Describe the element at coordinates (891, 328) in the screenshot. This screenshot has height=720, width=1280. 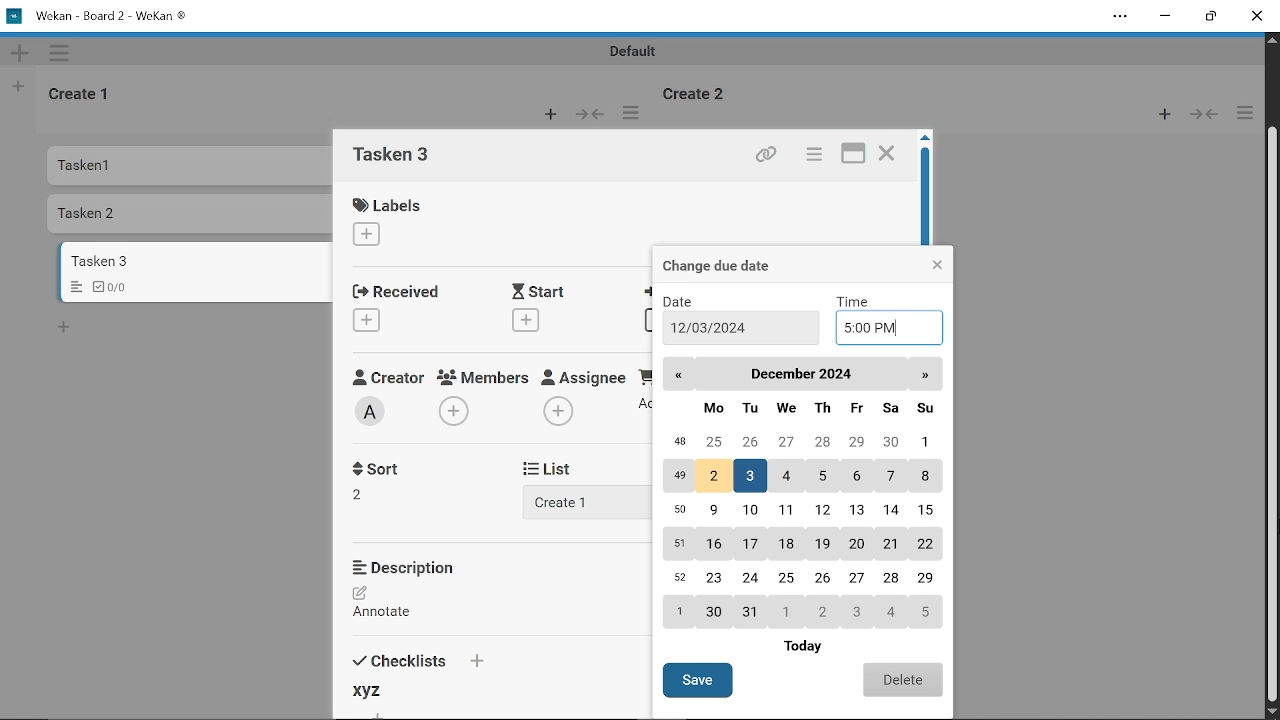
I see `Add time` at that location.